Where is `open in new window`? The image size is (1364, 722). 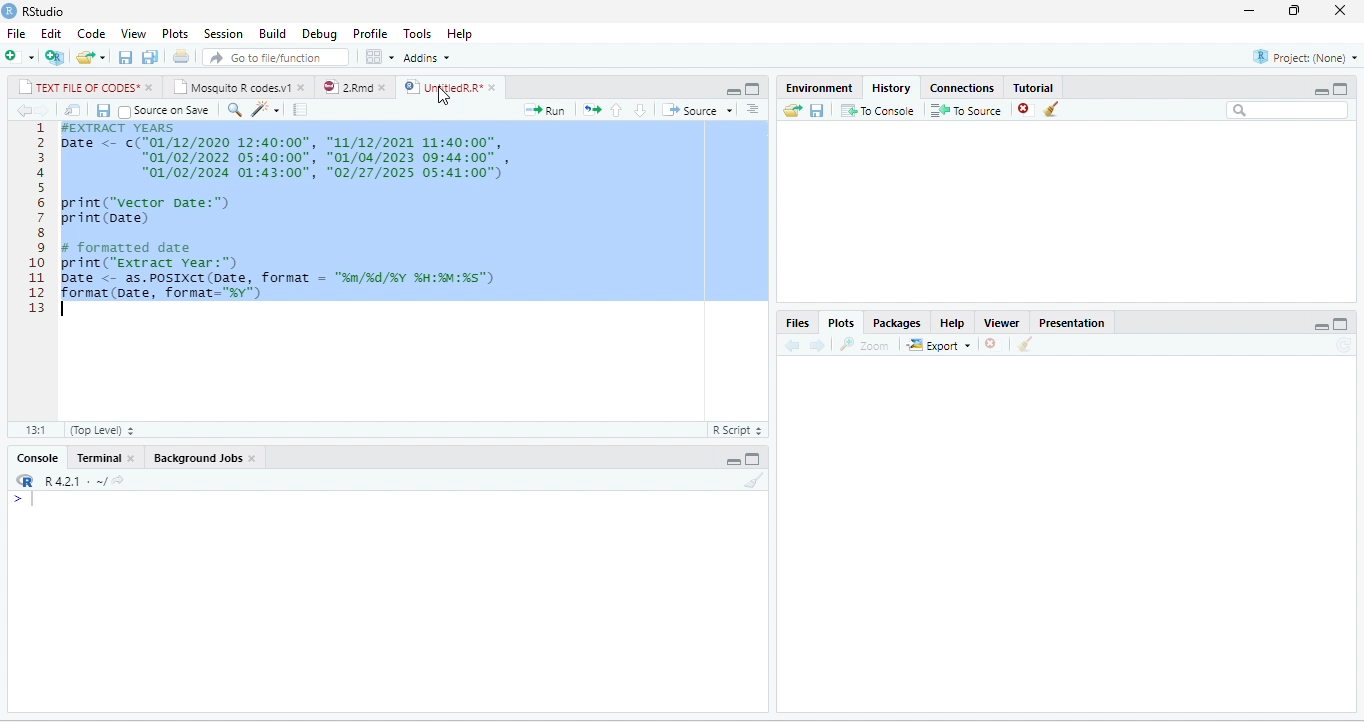 open in new window is located at coordinates (74, 110).